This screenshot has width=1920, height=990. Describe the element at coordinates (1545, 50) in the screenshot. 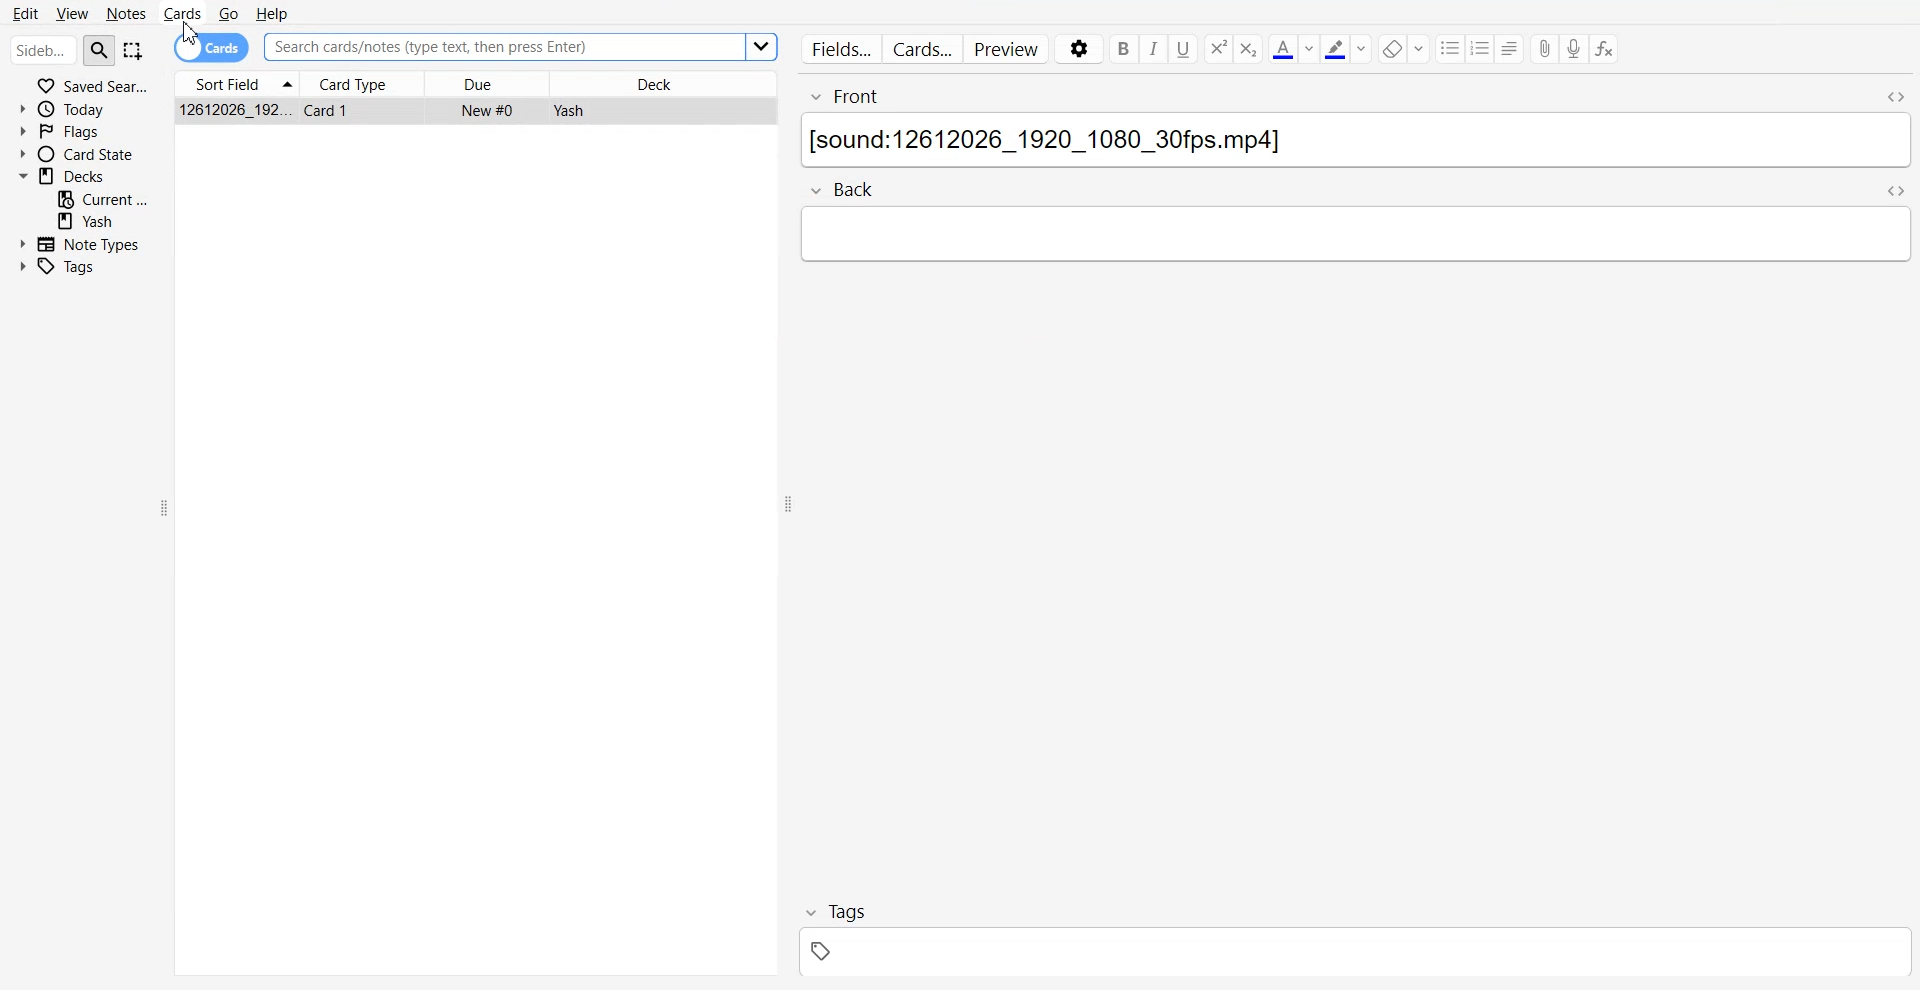

I see `Attached File` at that location.